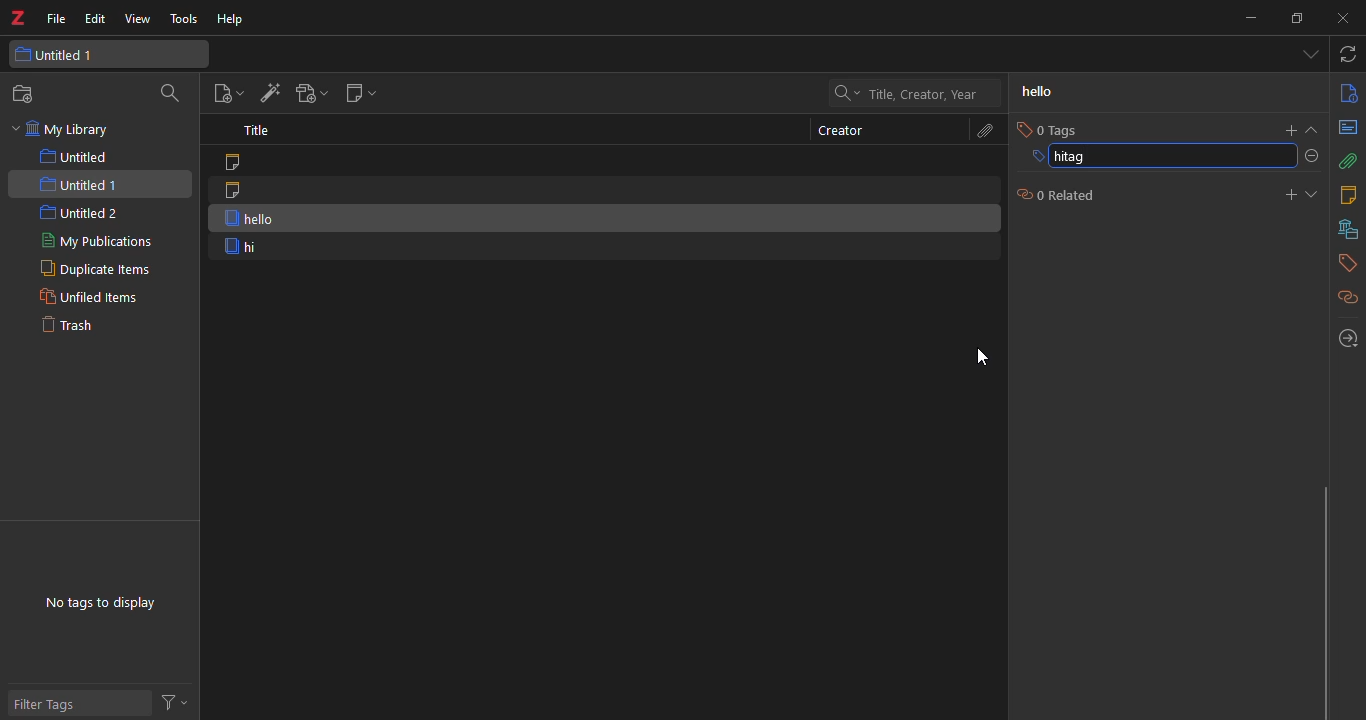  What do you see at coordinates (57, 20) in the screenshot?
I see `file` at bounding box center [57, 20].